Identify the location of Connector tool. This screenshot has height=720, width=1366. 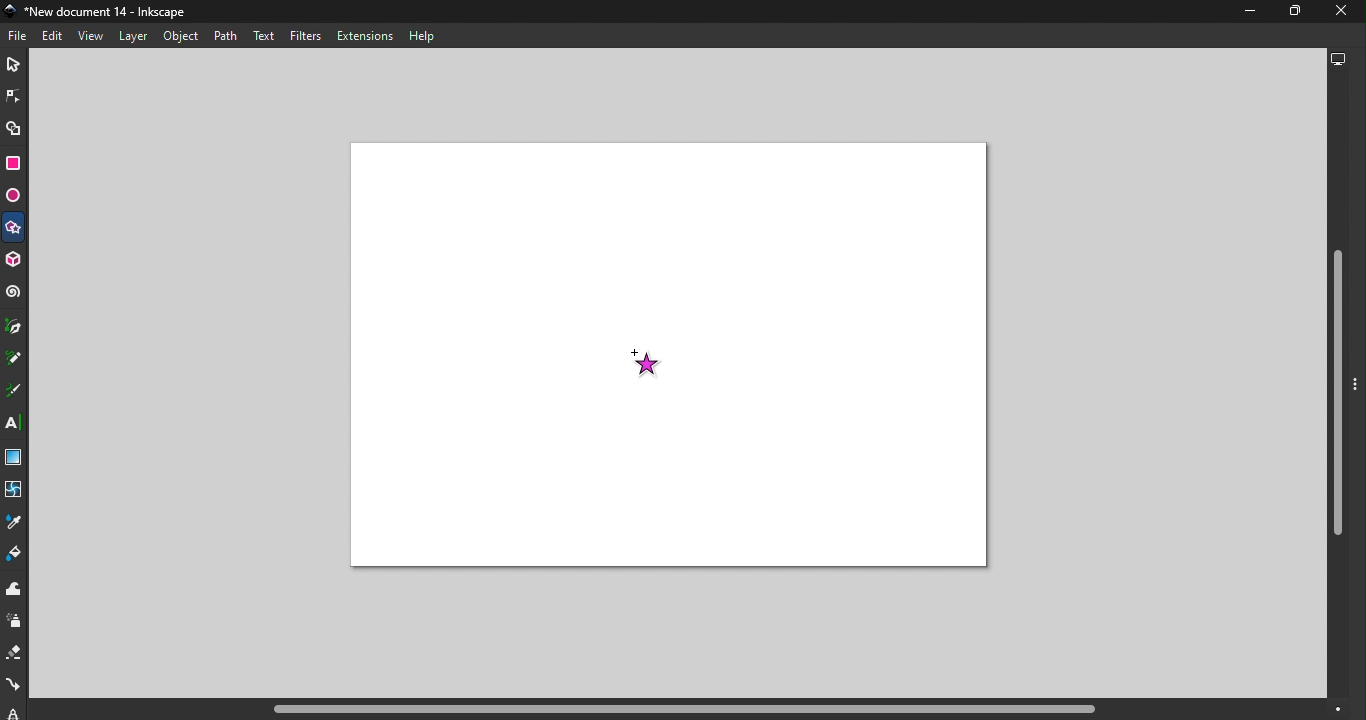
(15, 687).